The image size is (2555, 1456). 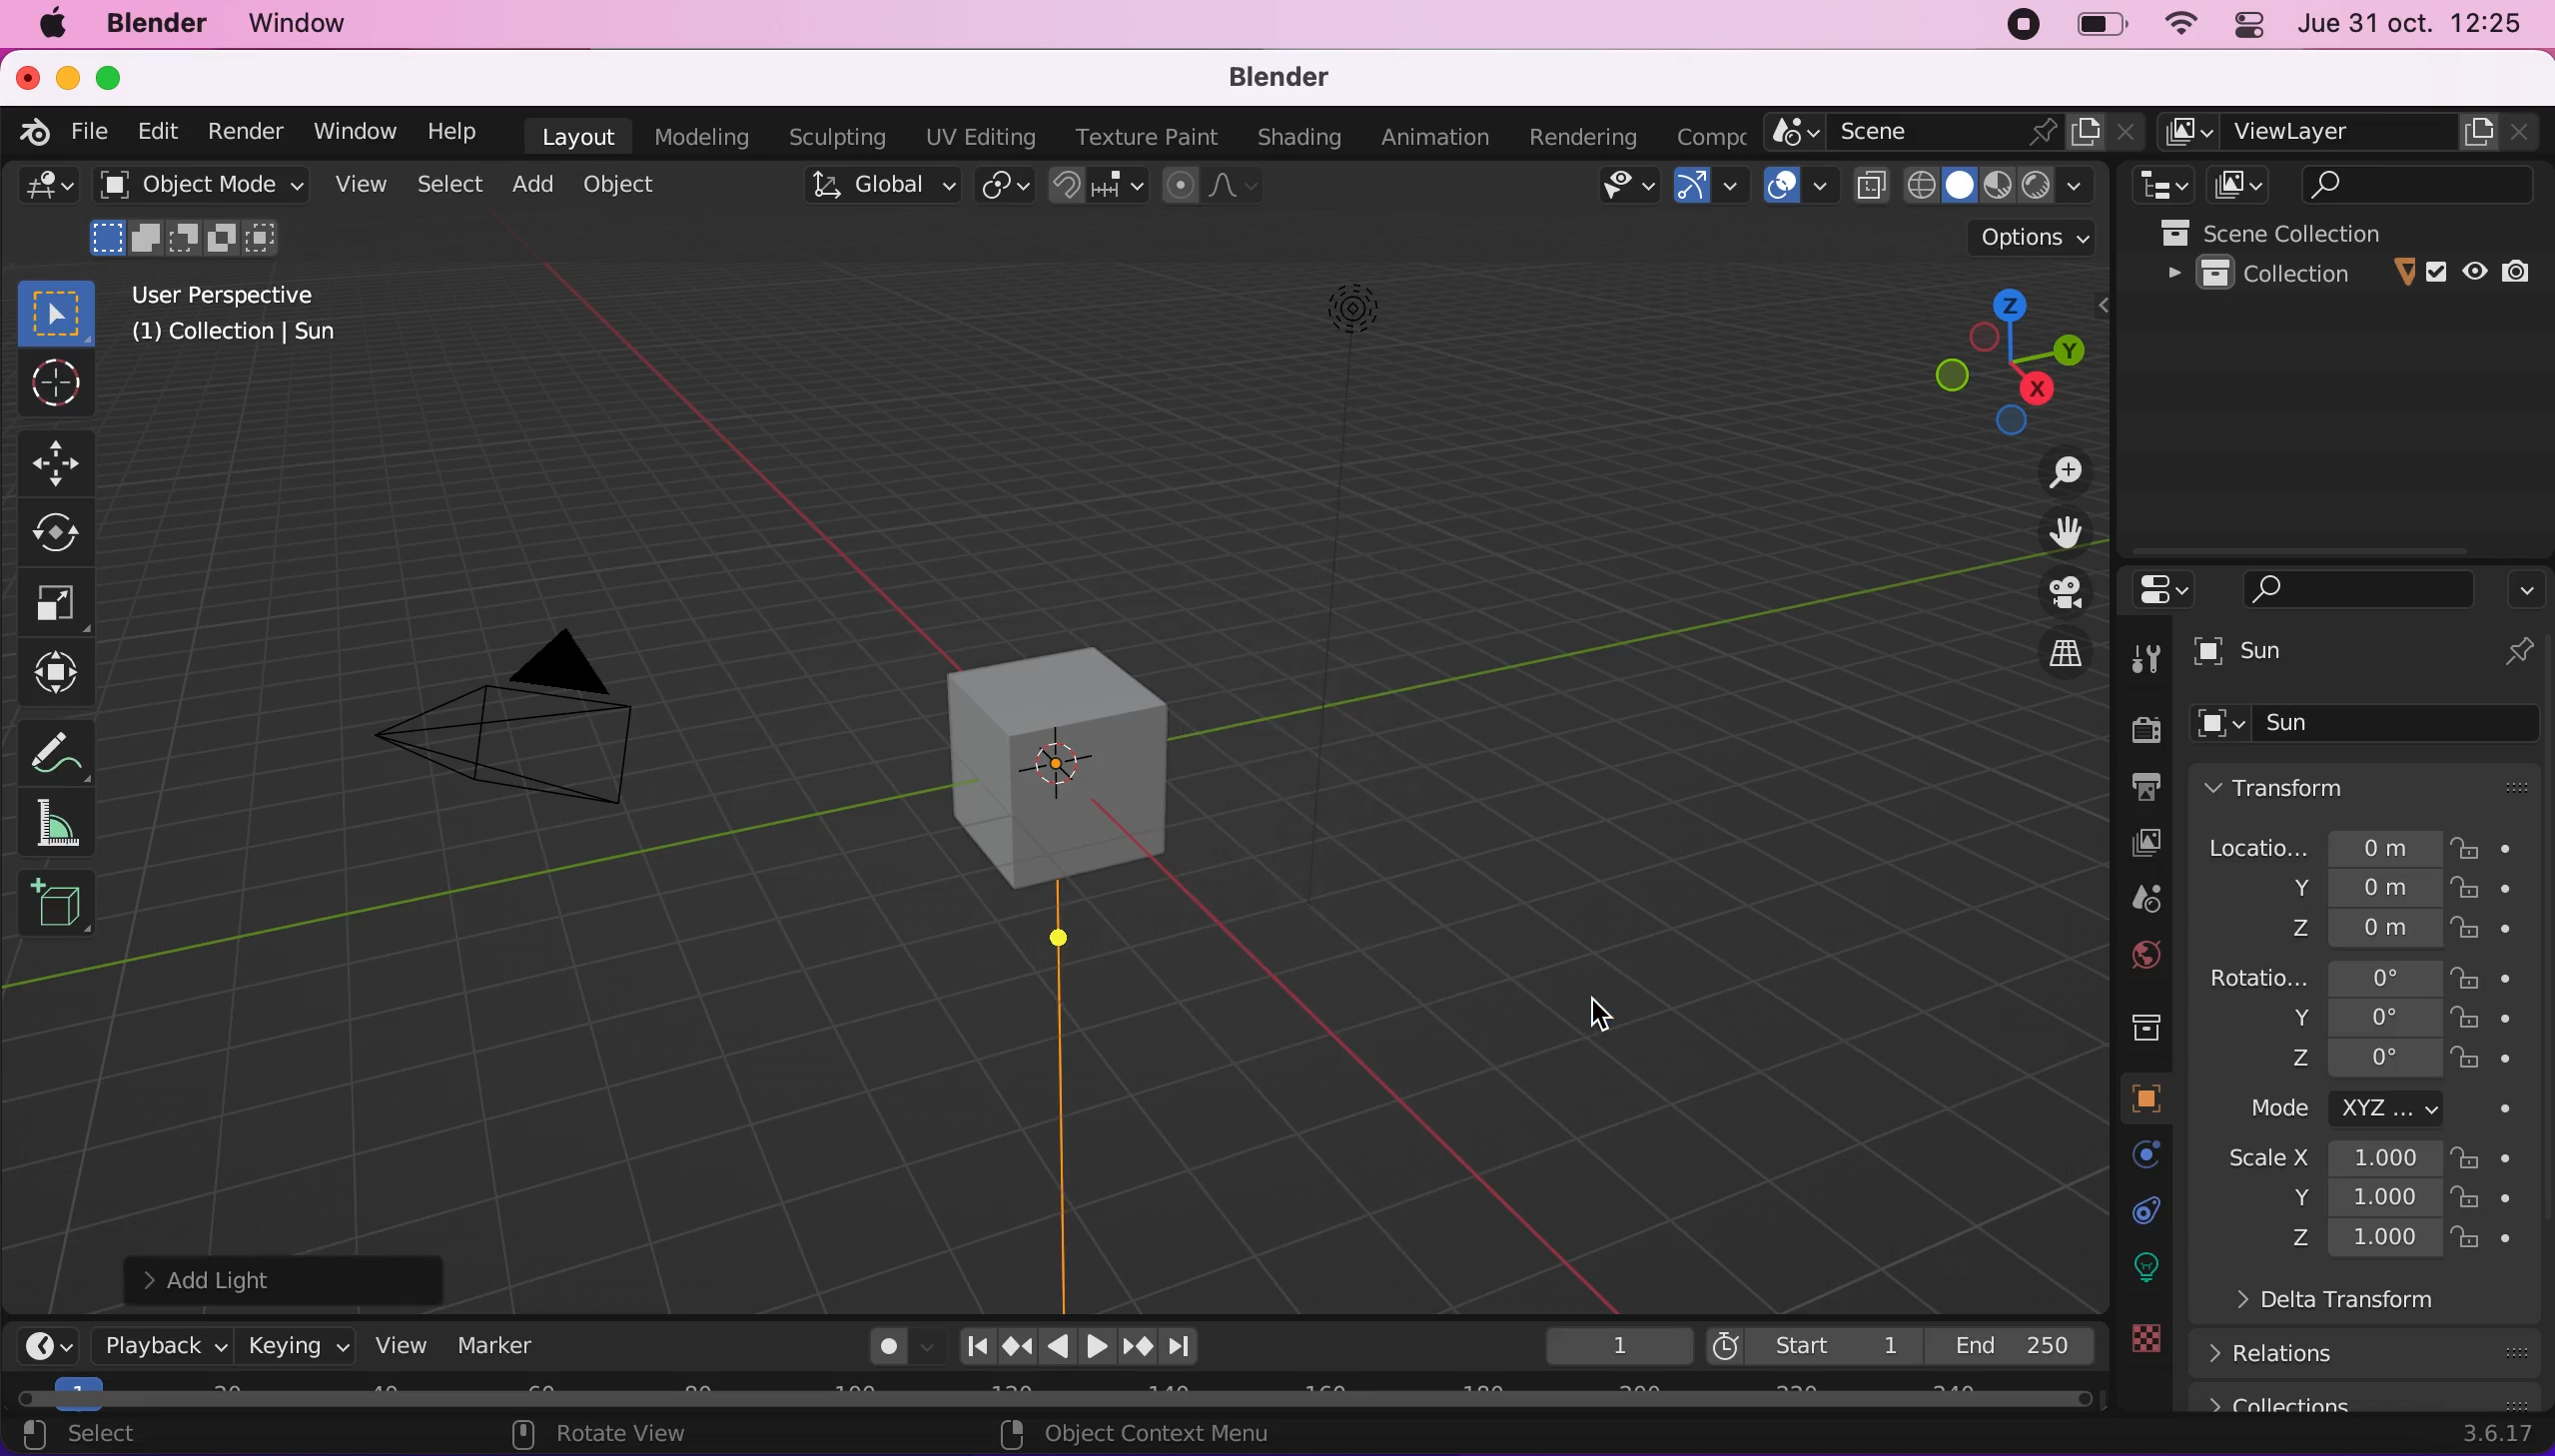 I want to click on wifi, so click(x=2177, y=24).